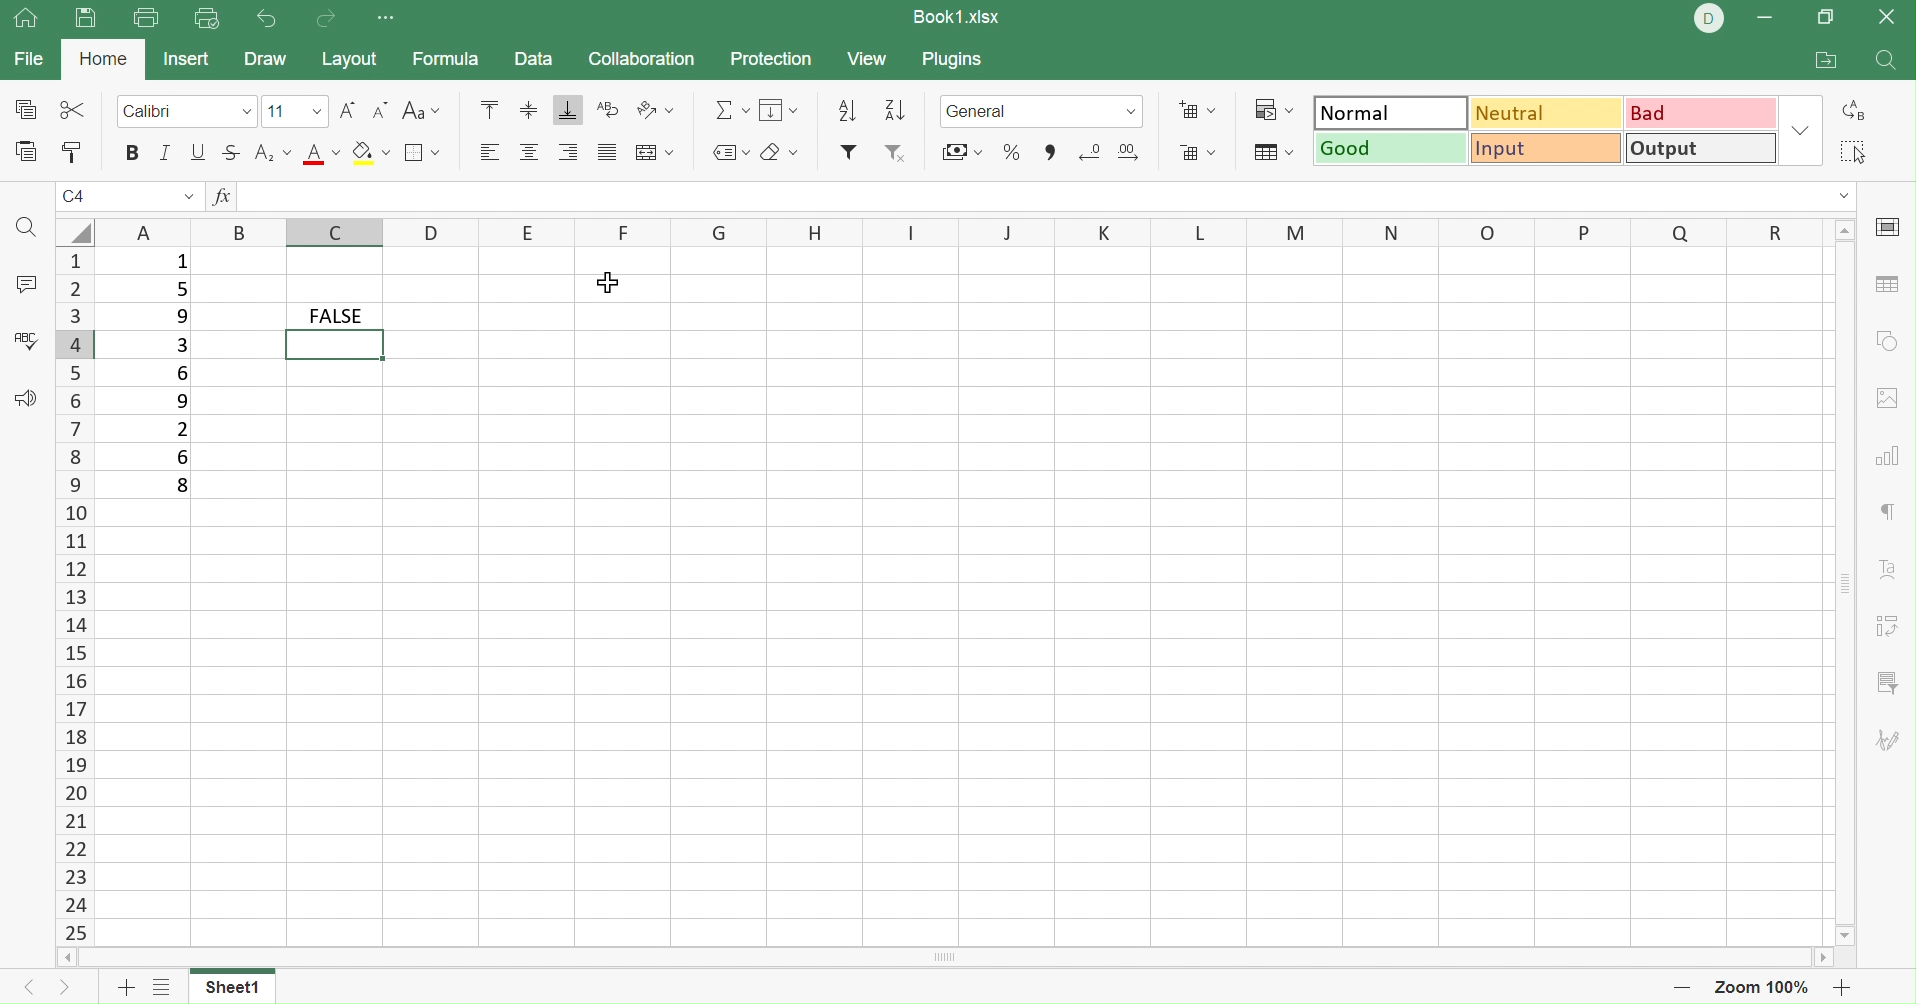 The height and width of the screenshot is (1004, 1916). Describe the element at coordinates (959, 235) in the screenshot. I see `Column names` at that location.